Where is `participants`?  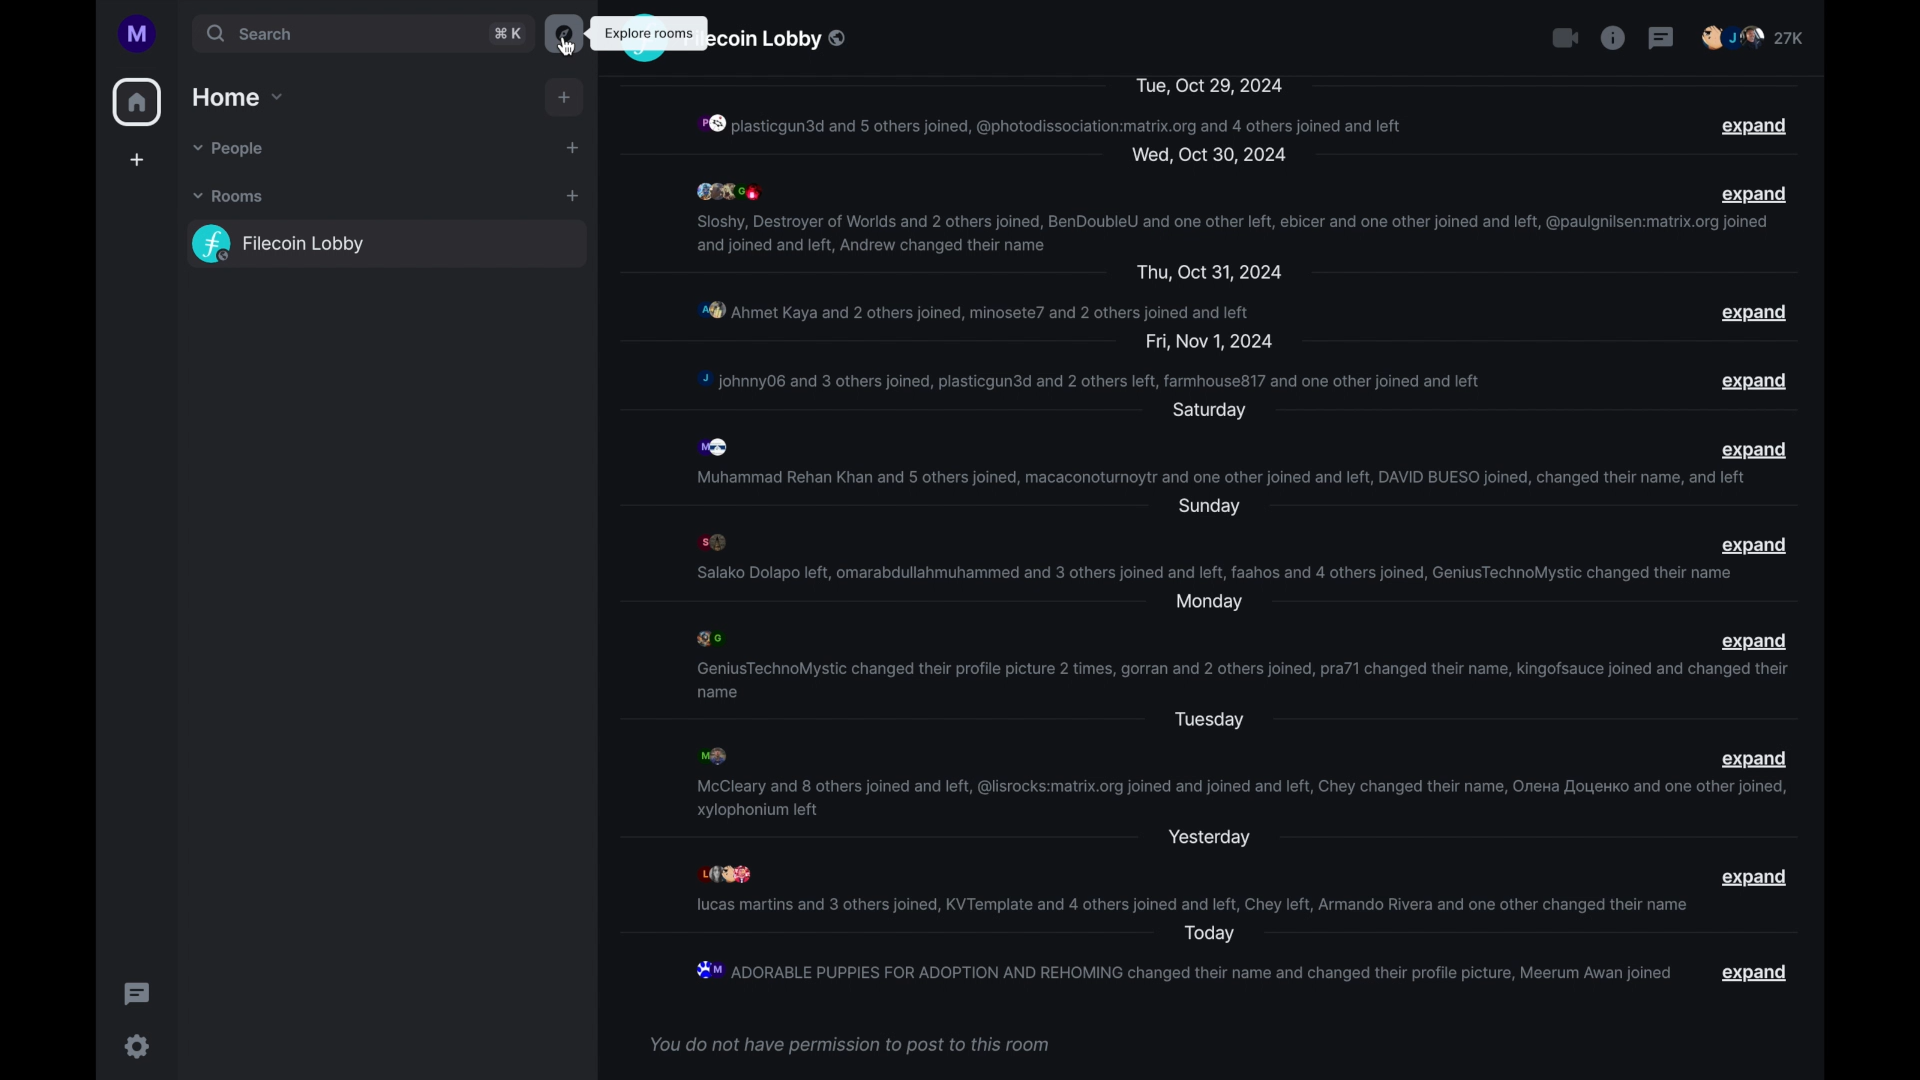
participants is located at coordinates (729, 873).